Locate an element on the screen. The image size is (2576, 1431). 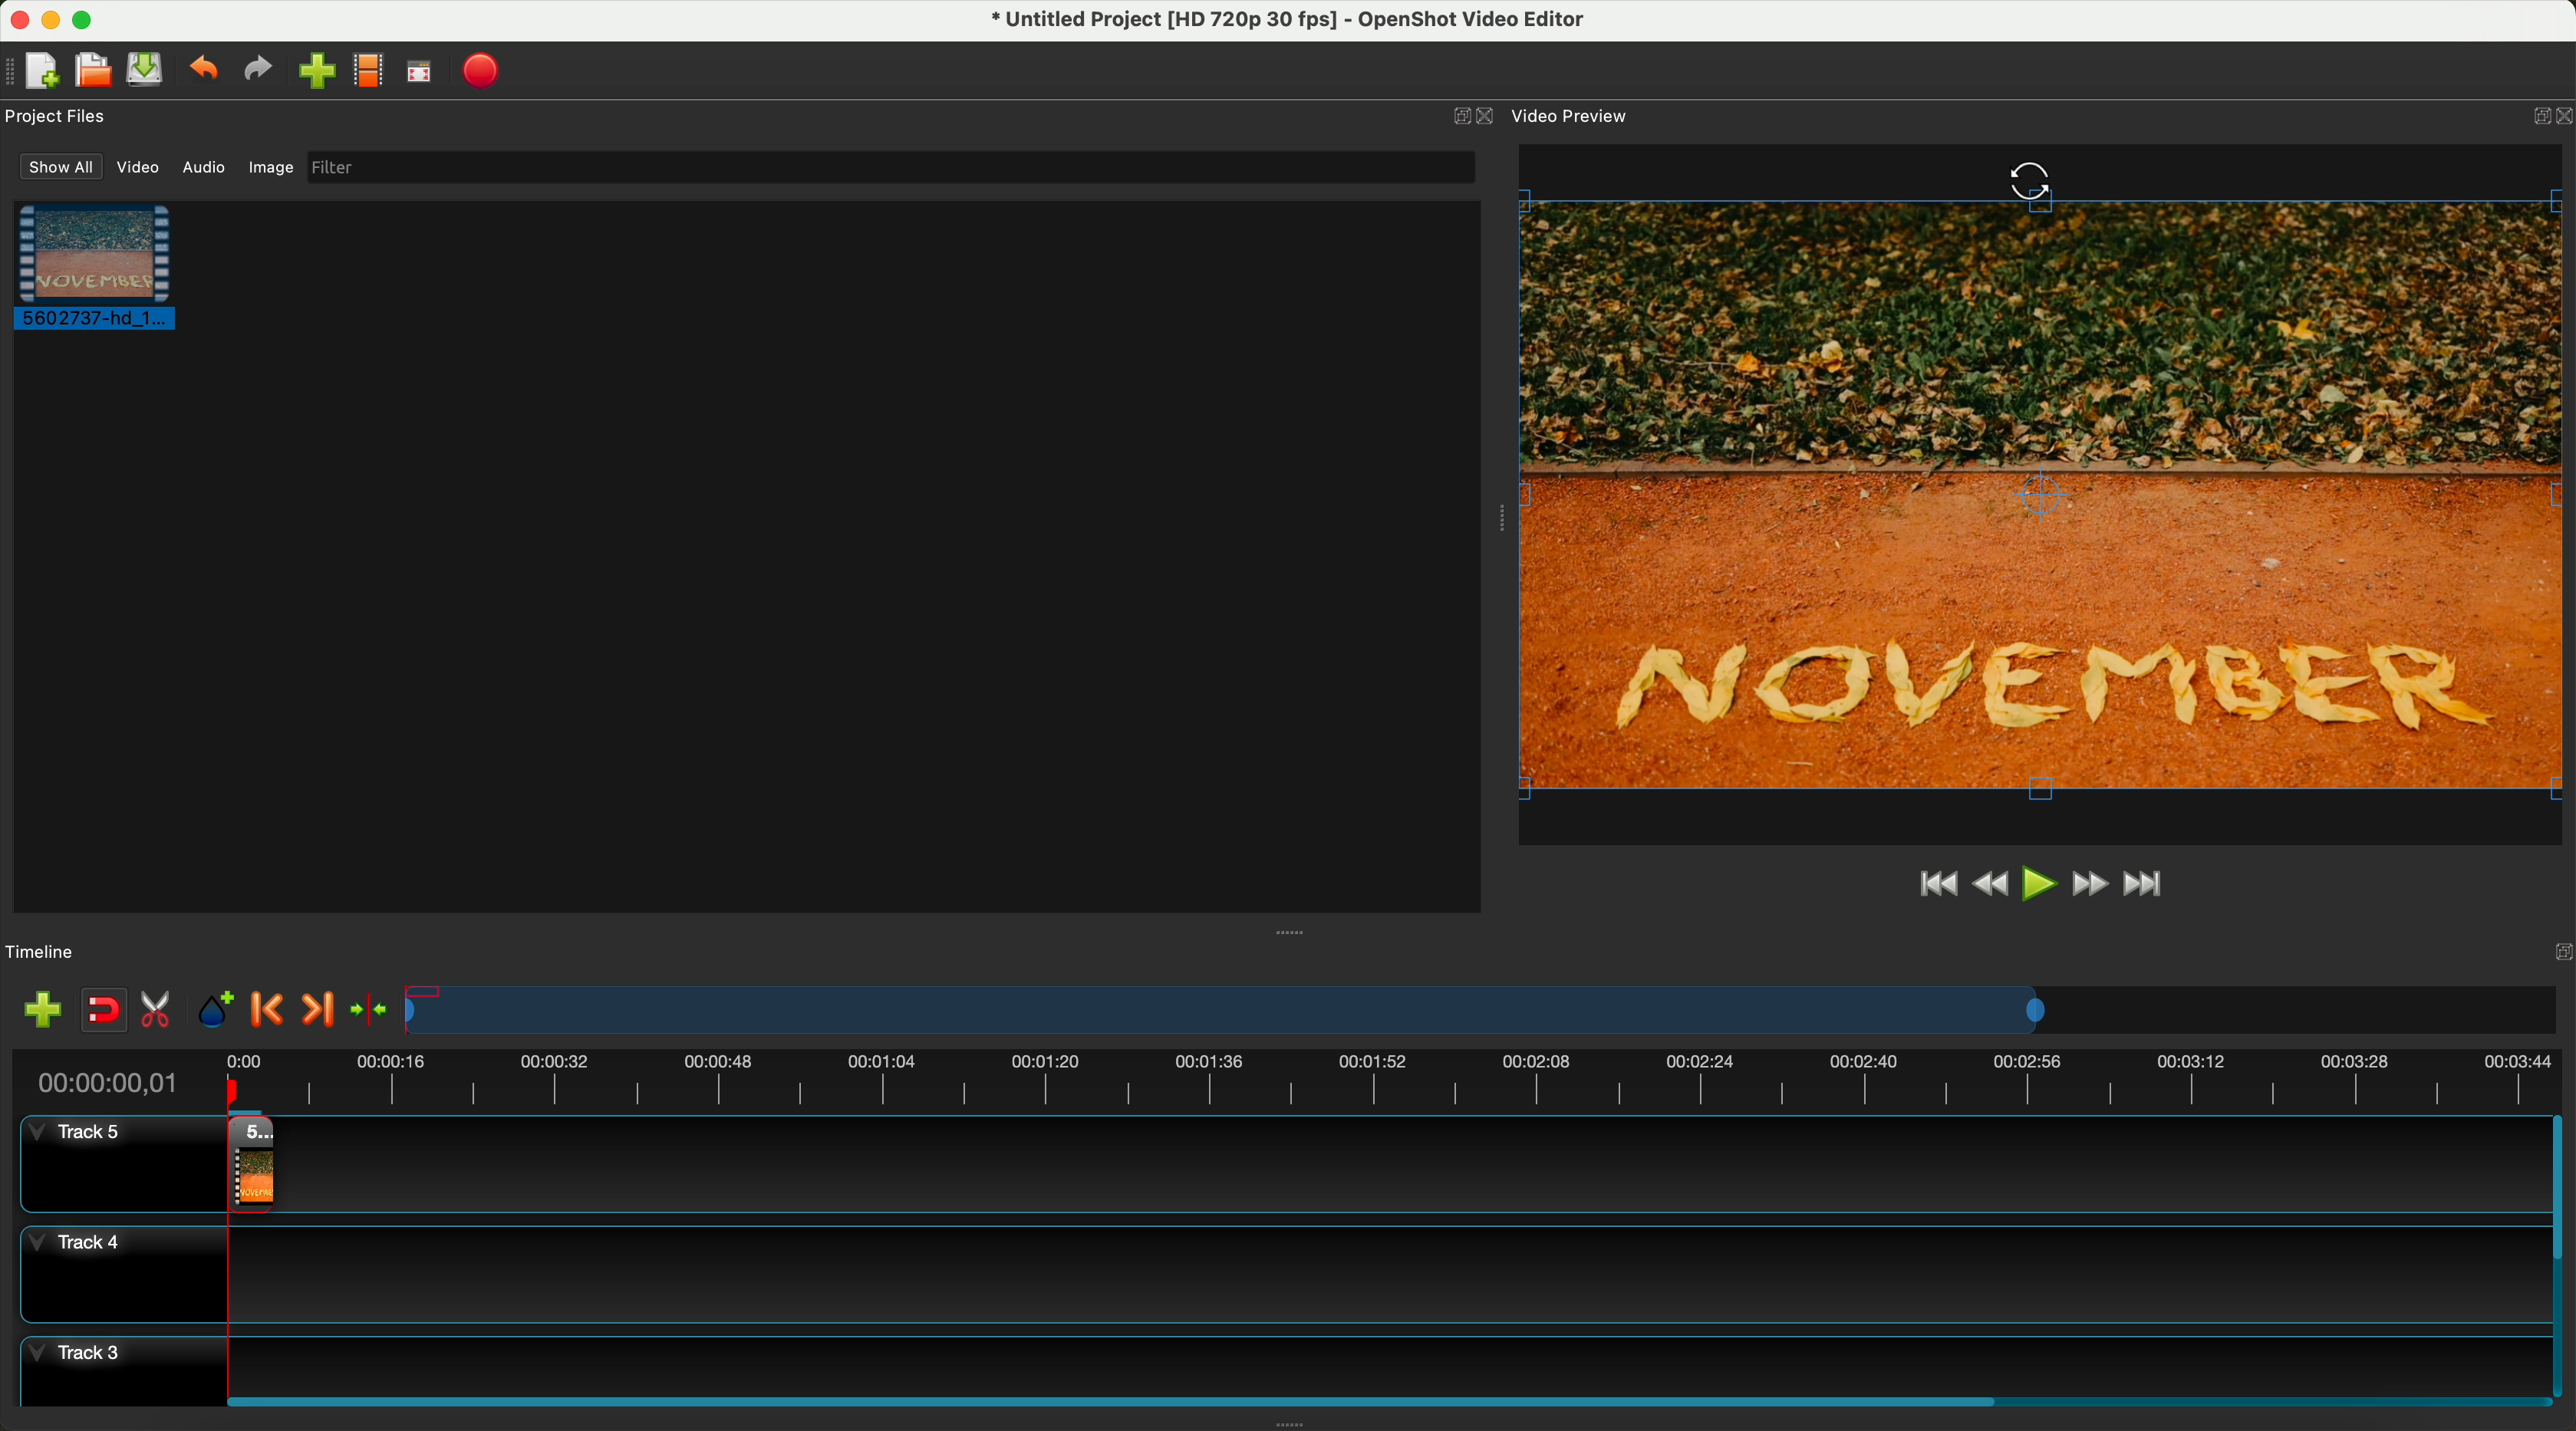
next marker is located at coordinates (325, 1005).